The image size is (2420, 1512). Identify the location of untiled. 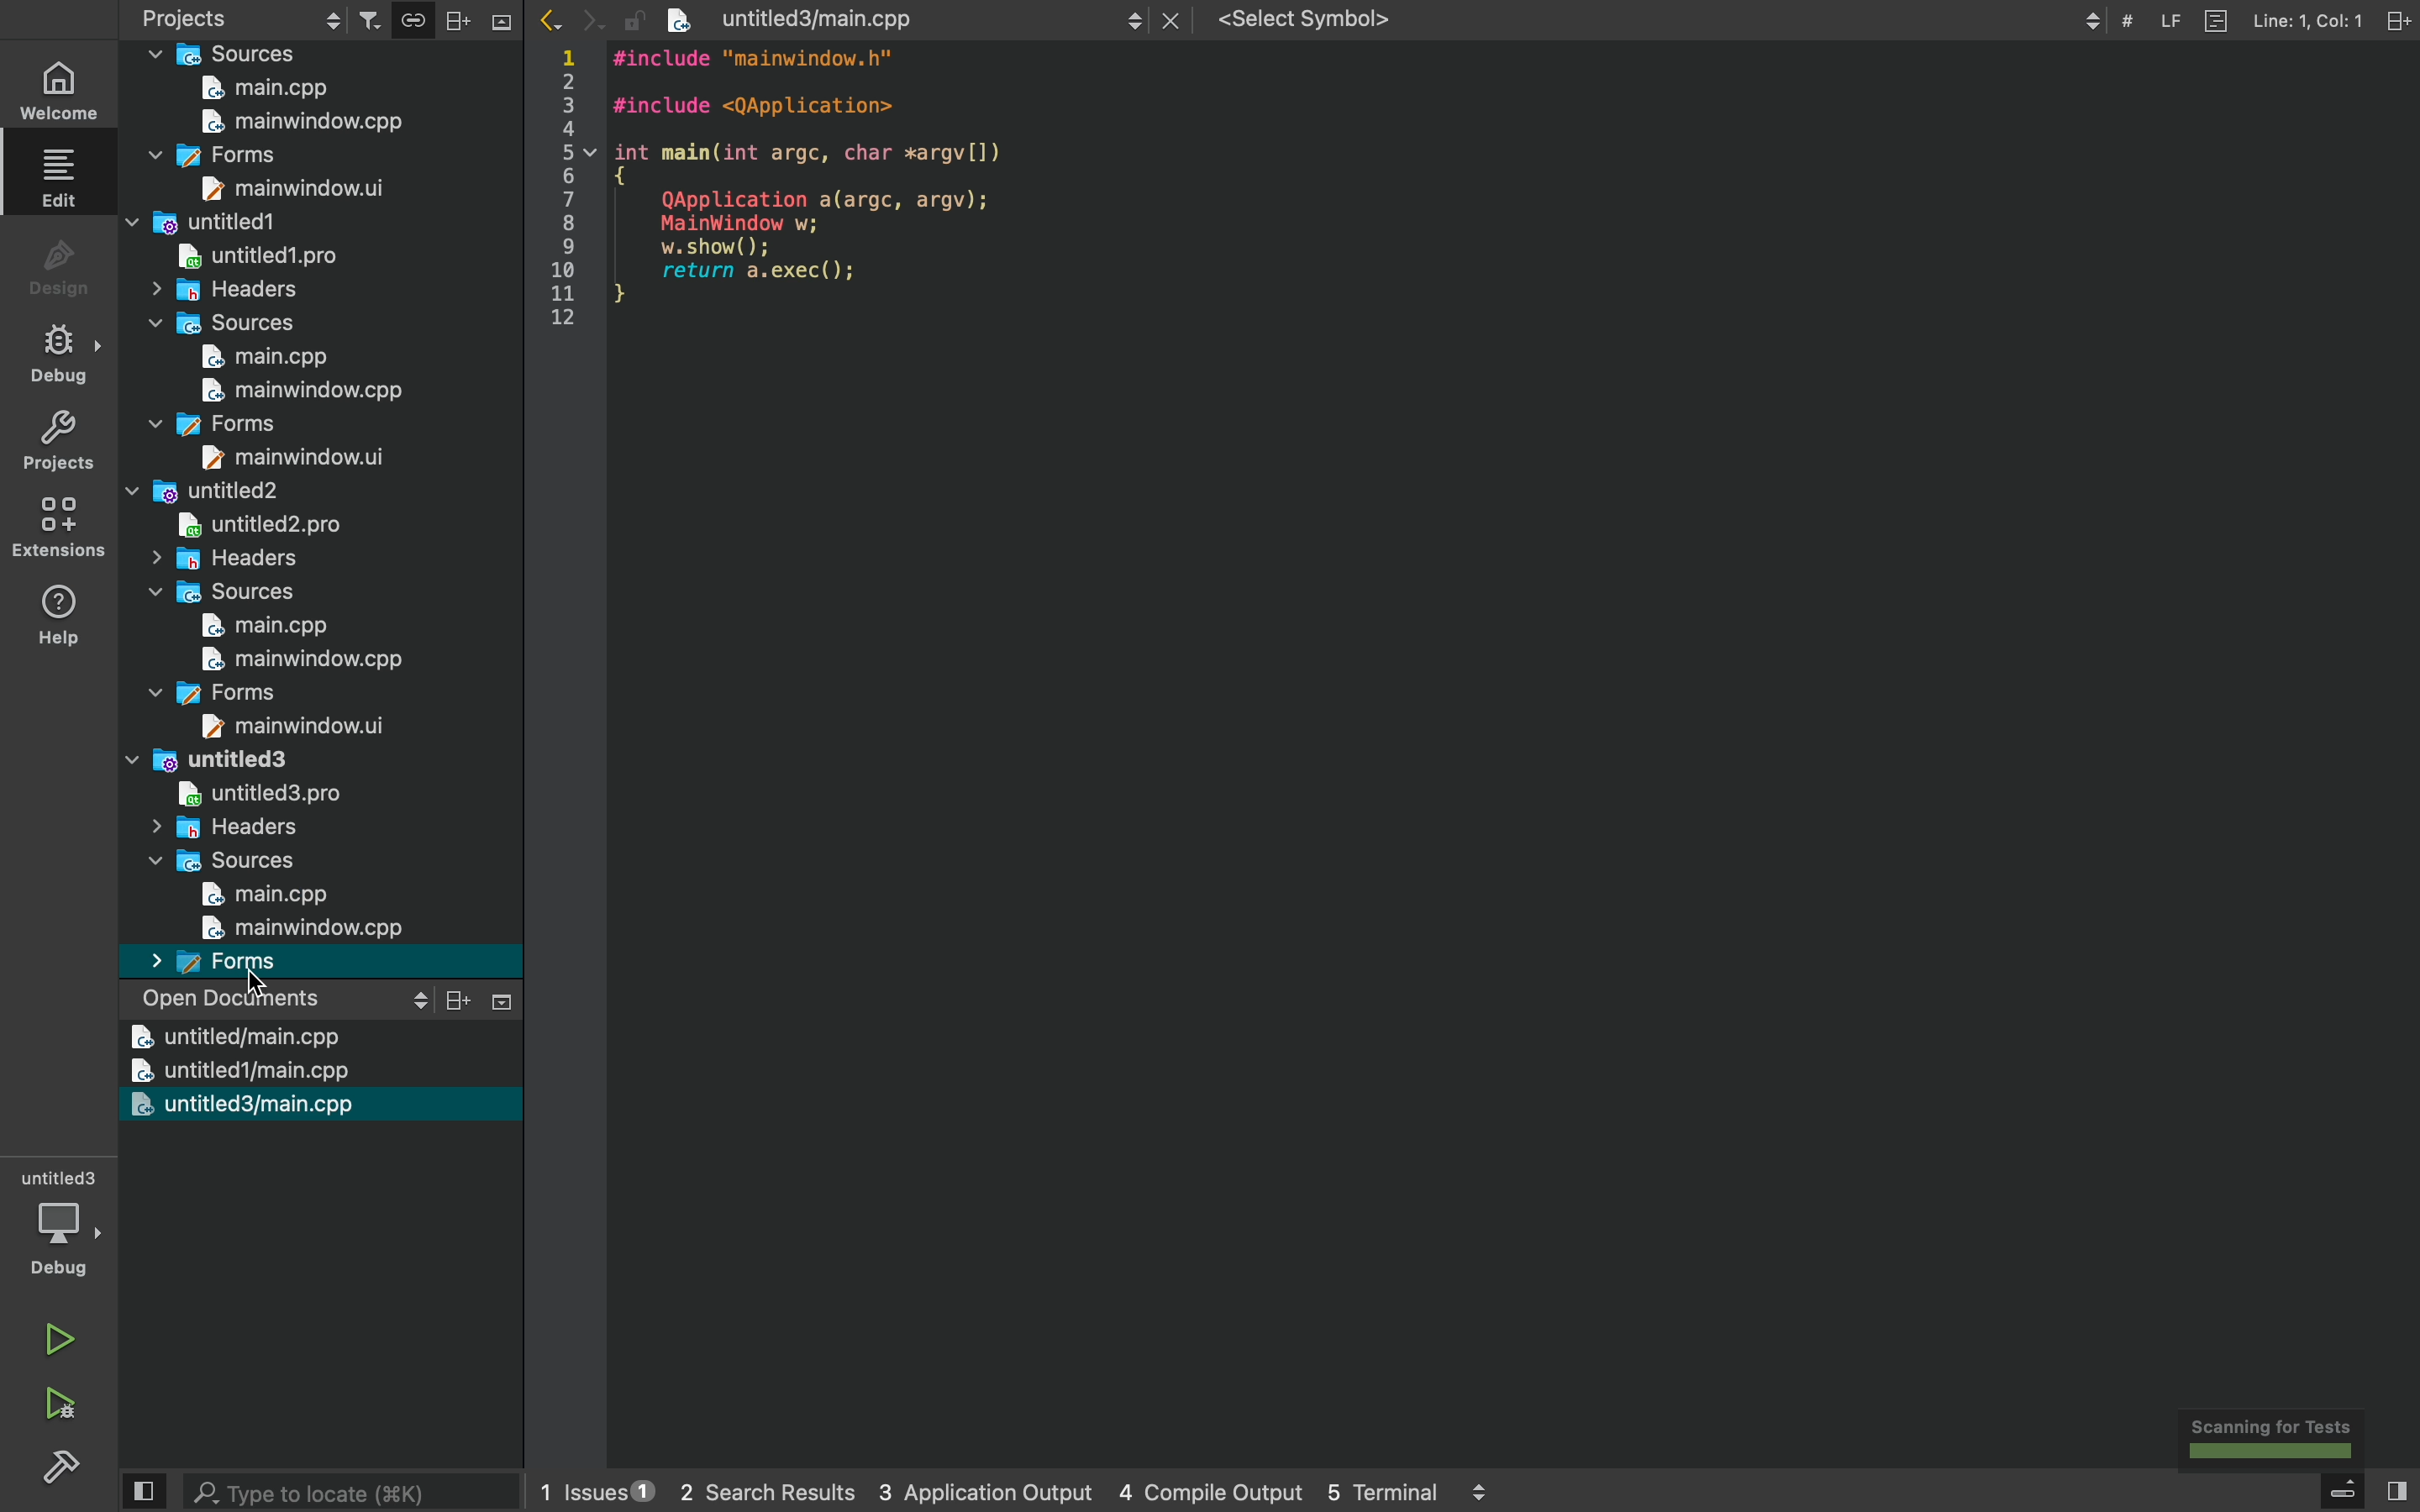
(203, 224).